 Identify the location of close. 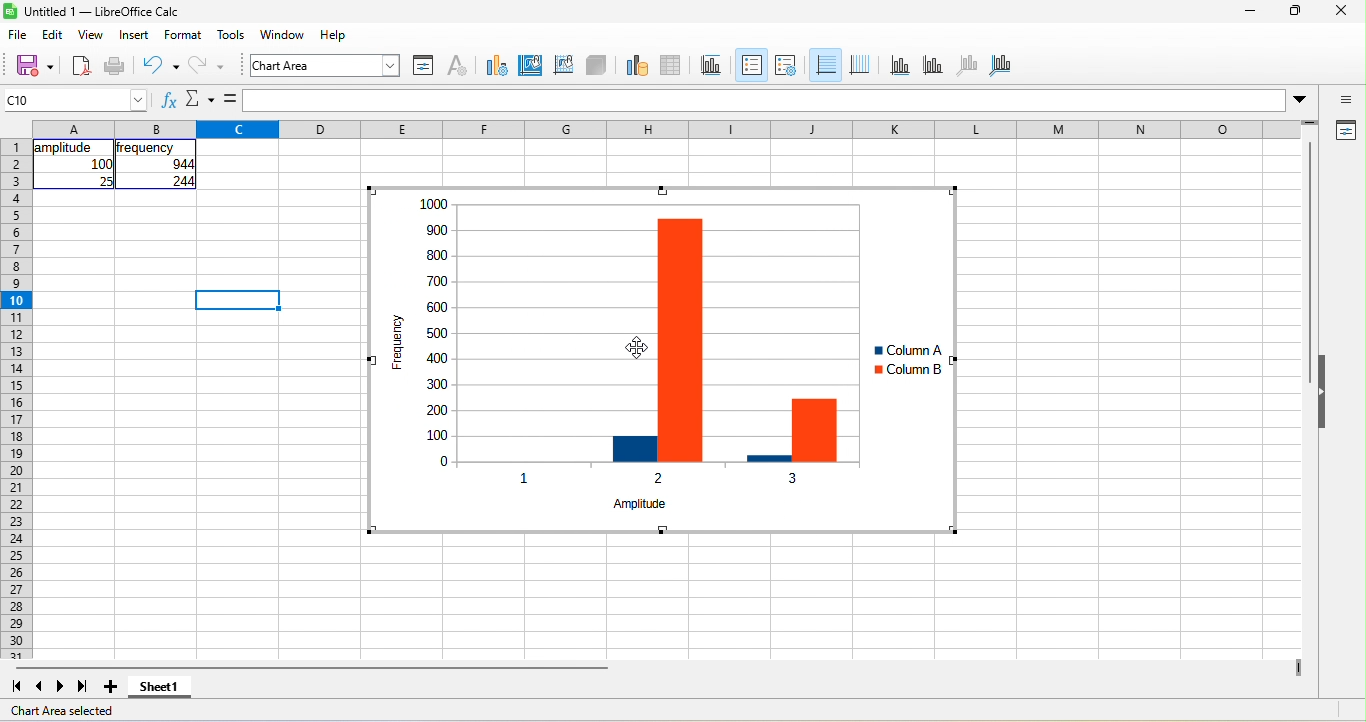
(1342, 10).